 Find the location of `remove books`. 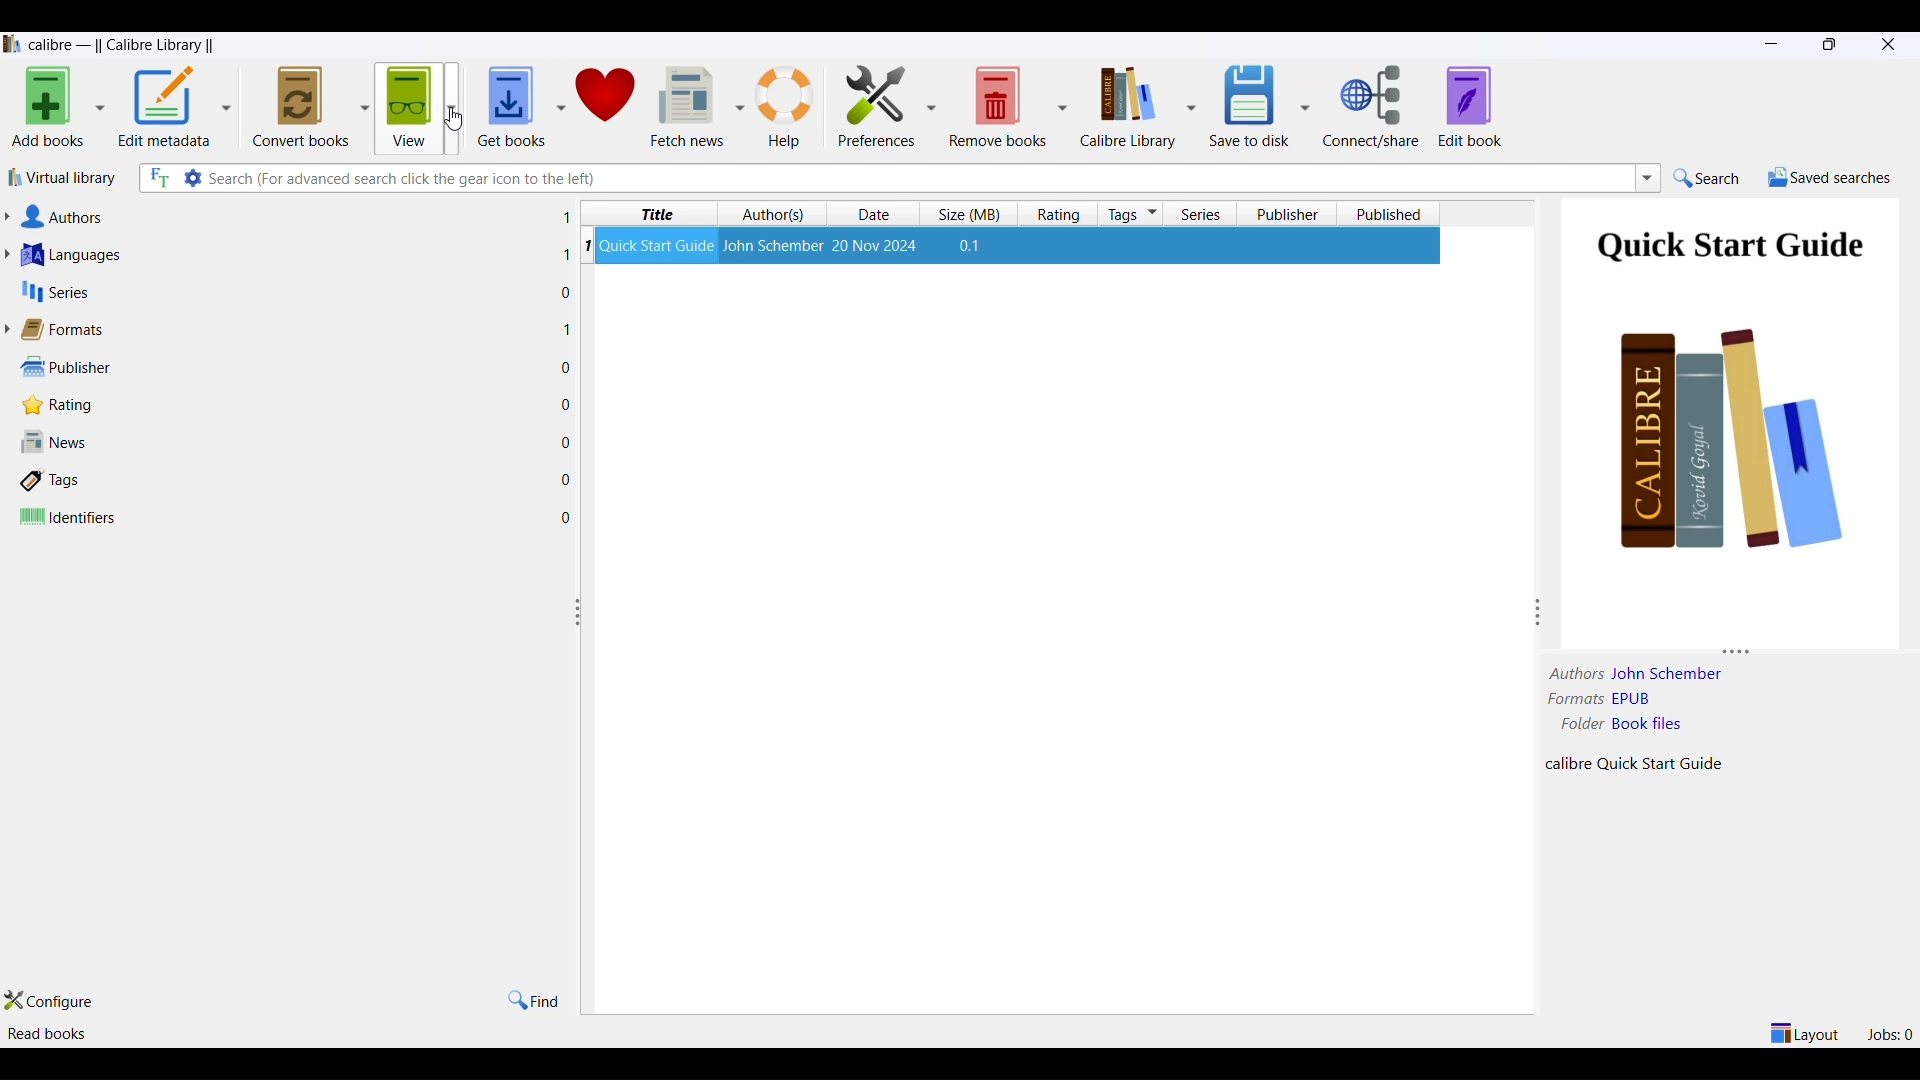

remove books is located at coordinates (995, 107).